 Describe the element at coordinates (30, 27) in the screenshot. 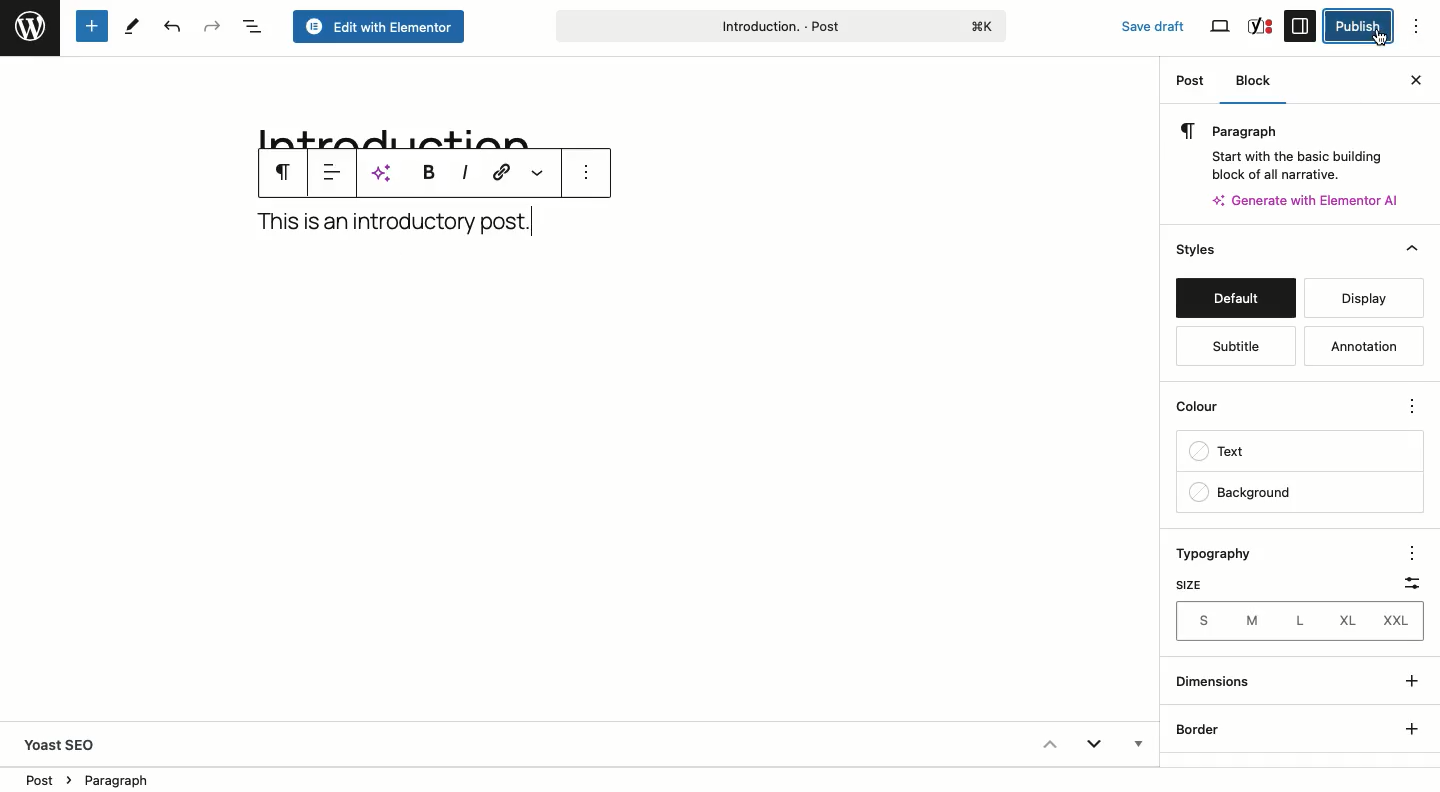

I see `Wordpress logo` at that location.